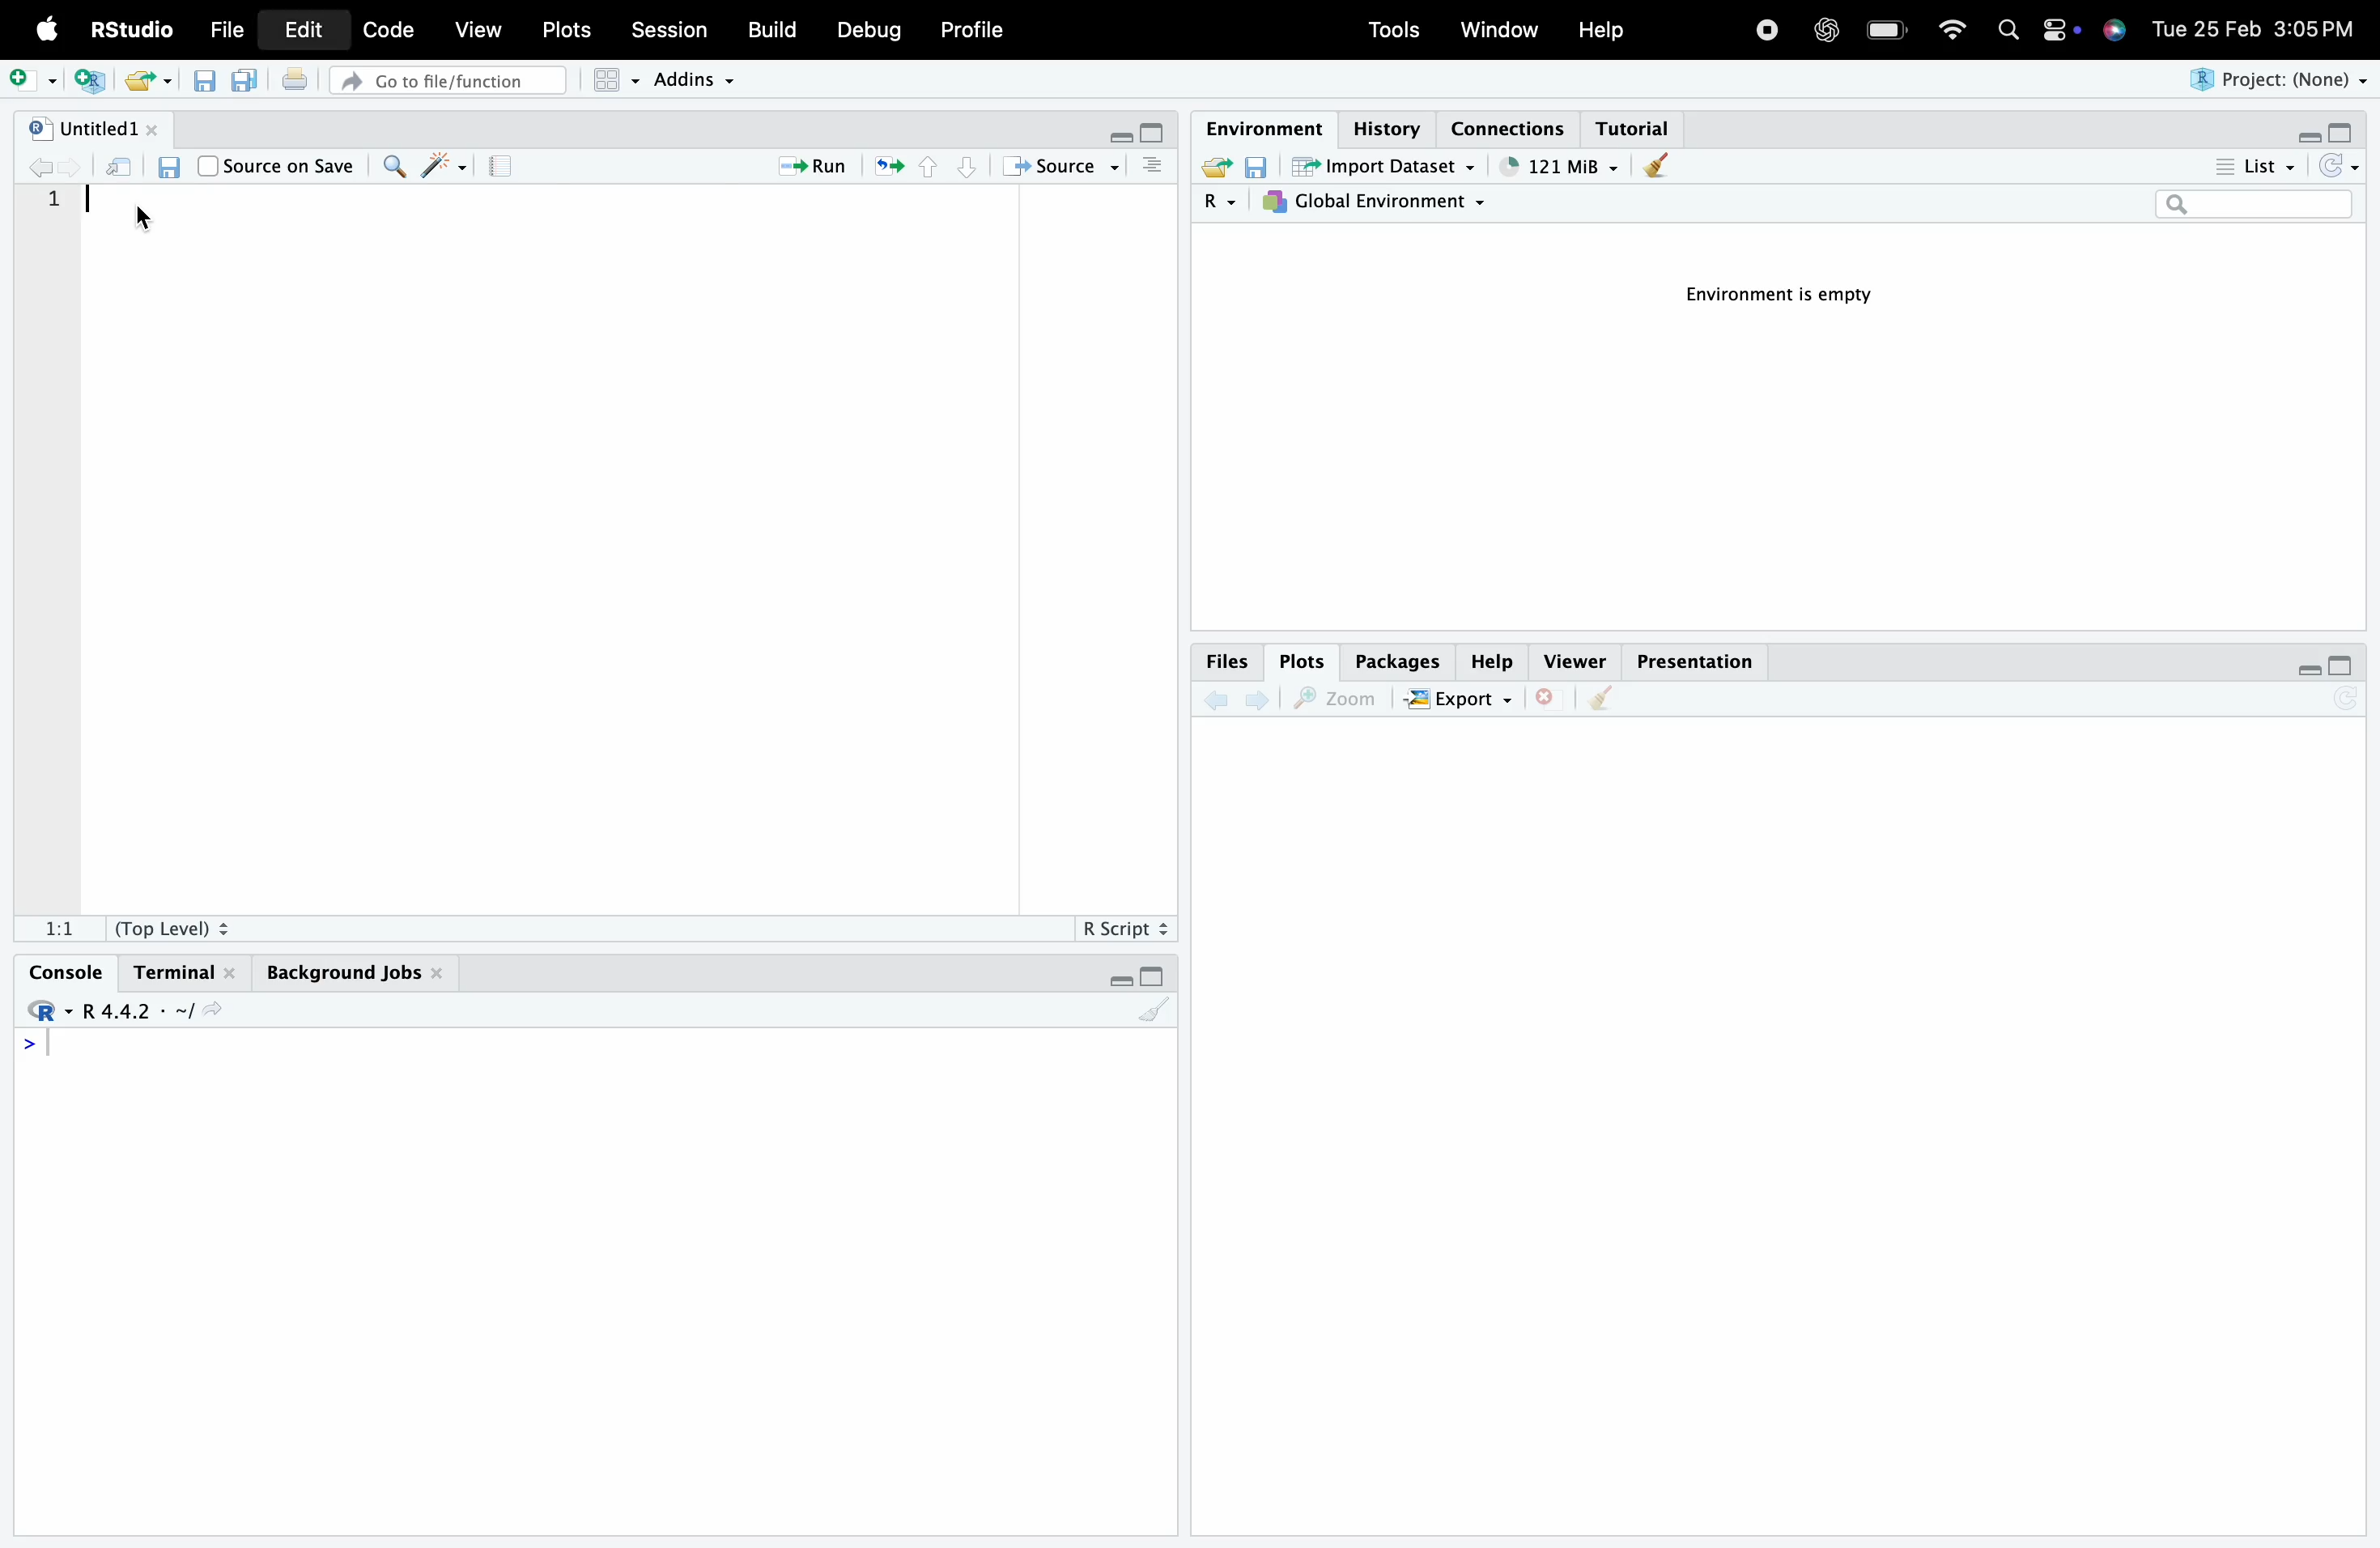  I want to click on Export, so click(1465, 698).